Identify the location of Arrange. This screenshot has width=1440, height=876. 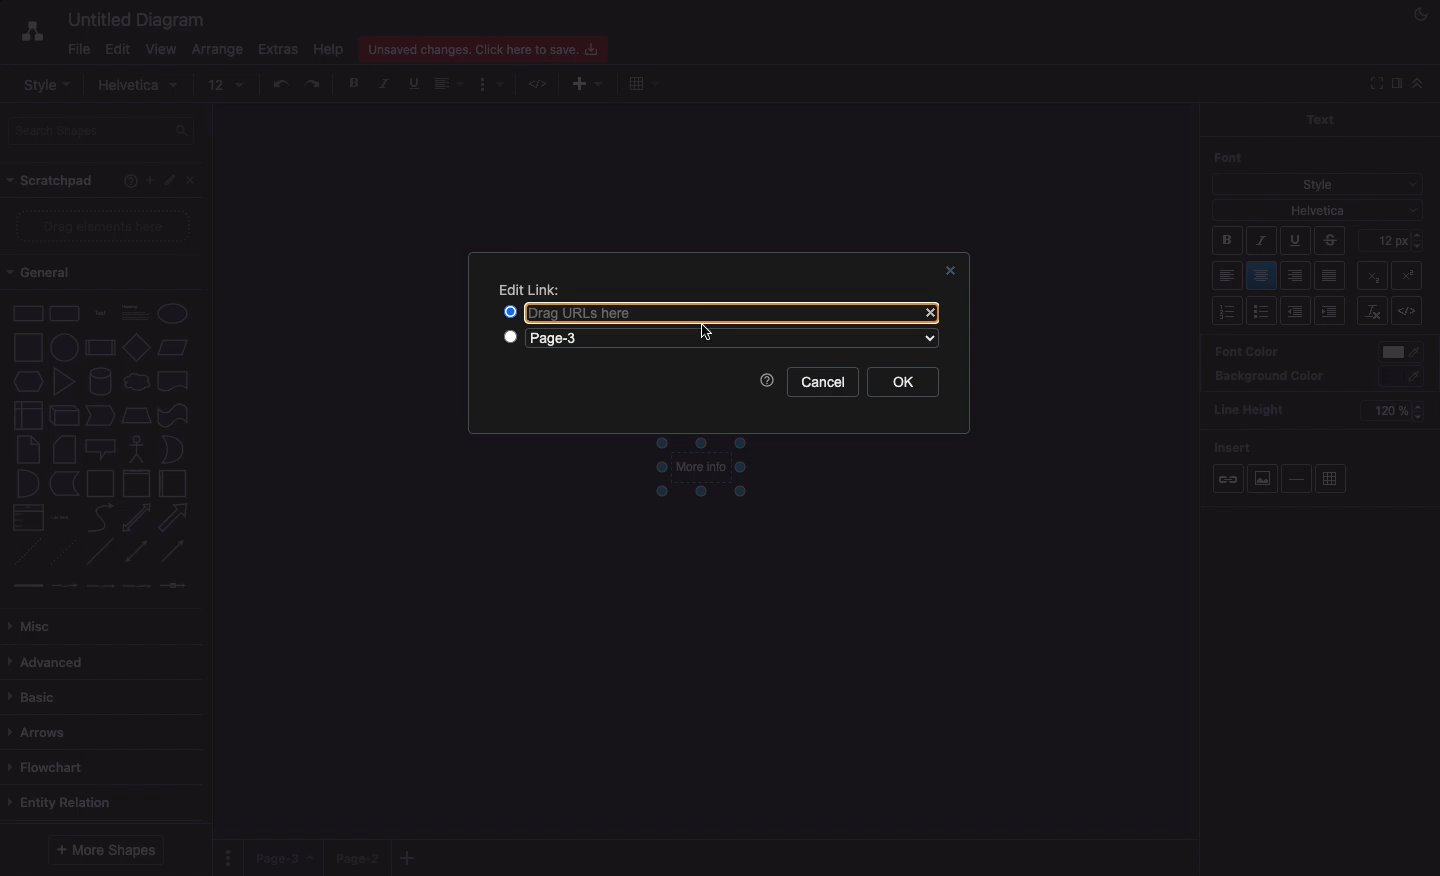
(214, 50).